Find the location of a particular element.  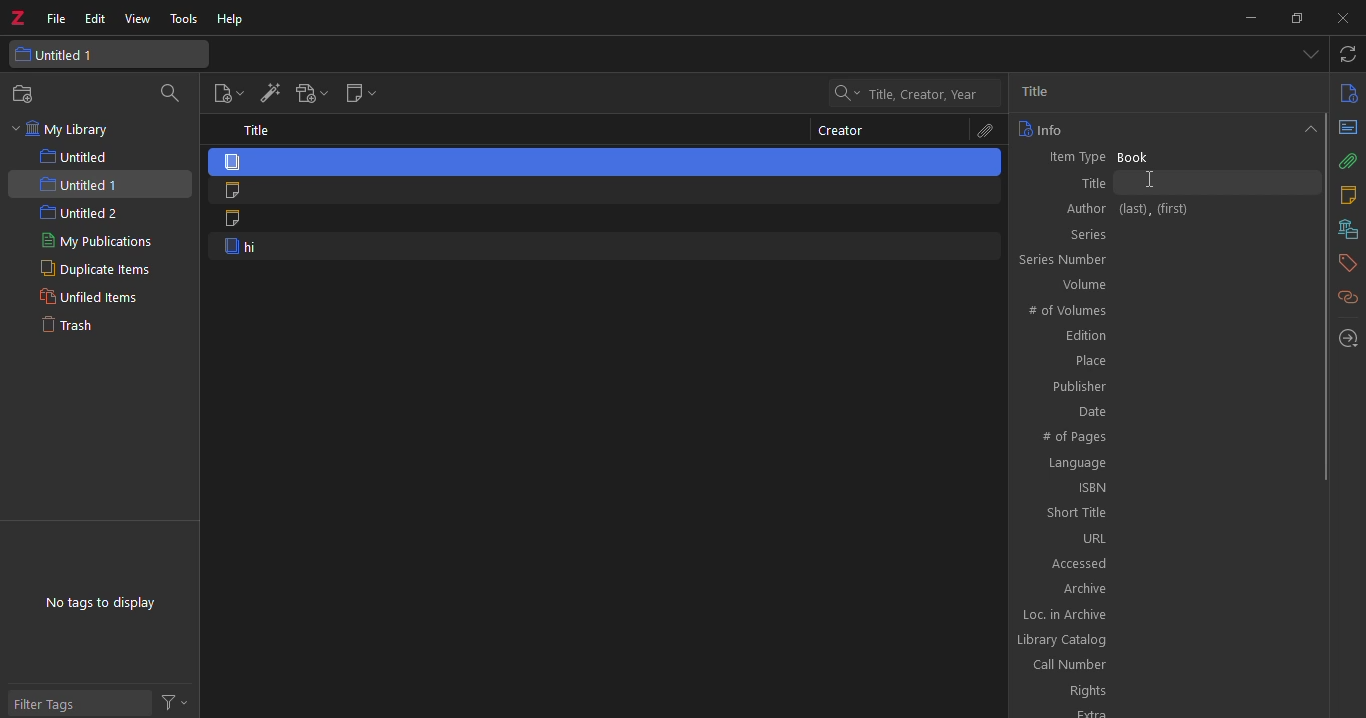

actions is located at coordinates (179, 701).